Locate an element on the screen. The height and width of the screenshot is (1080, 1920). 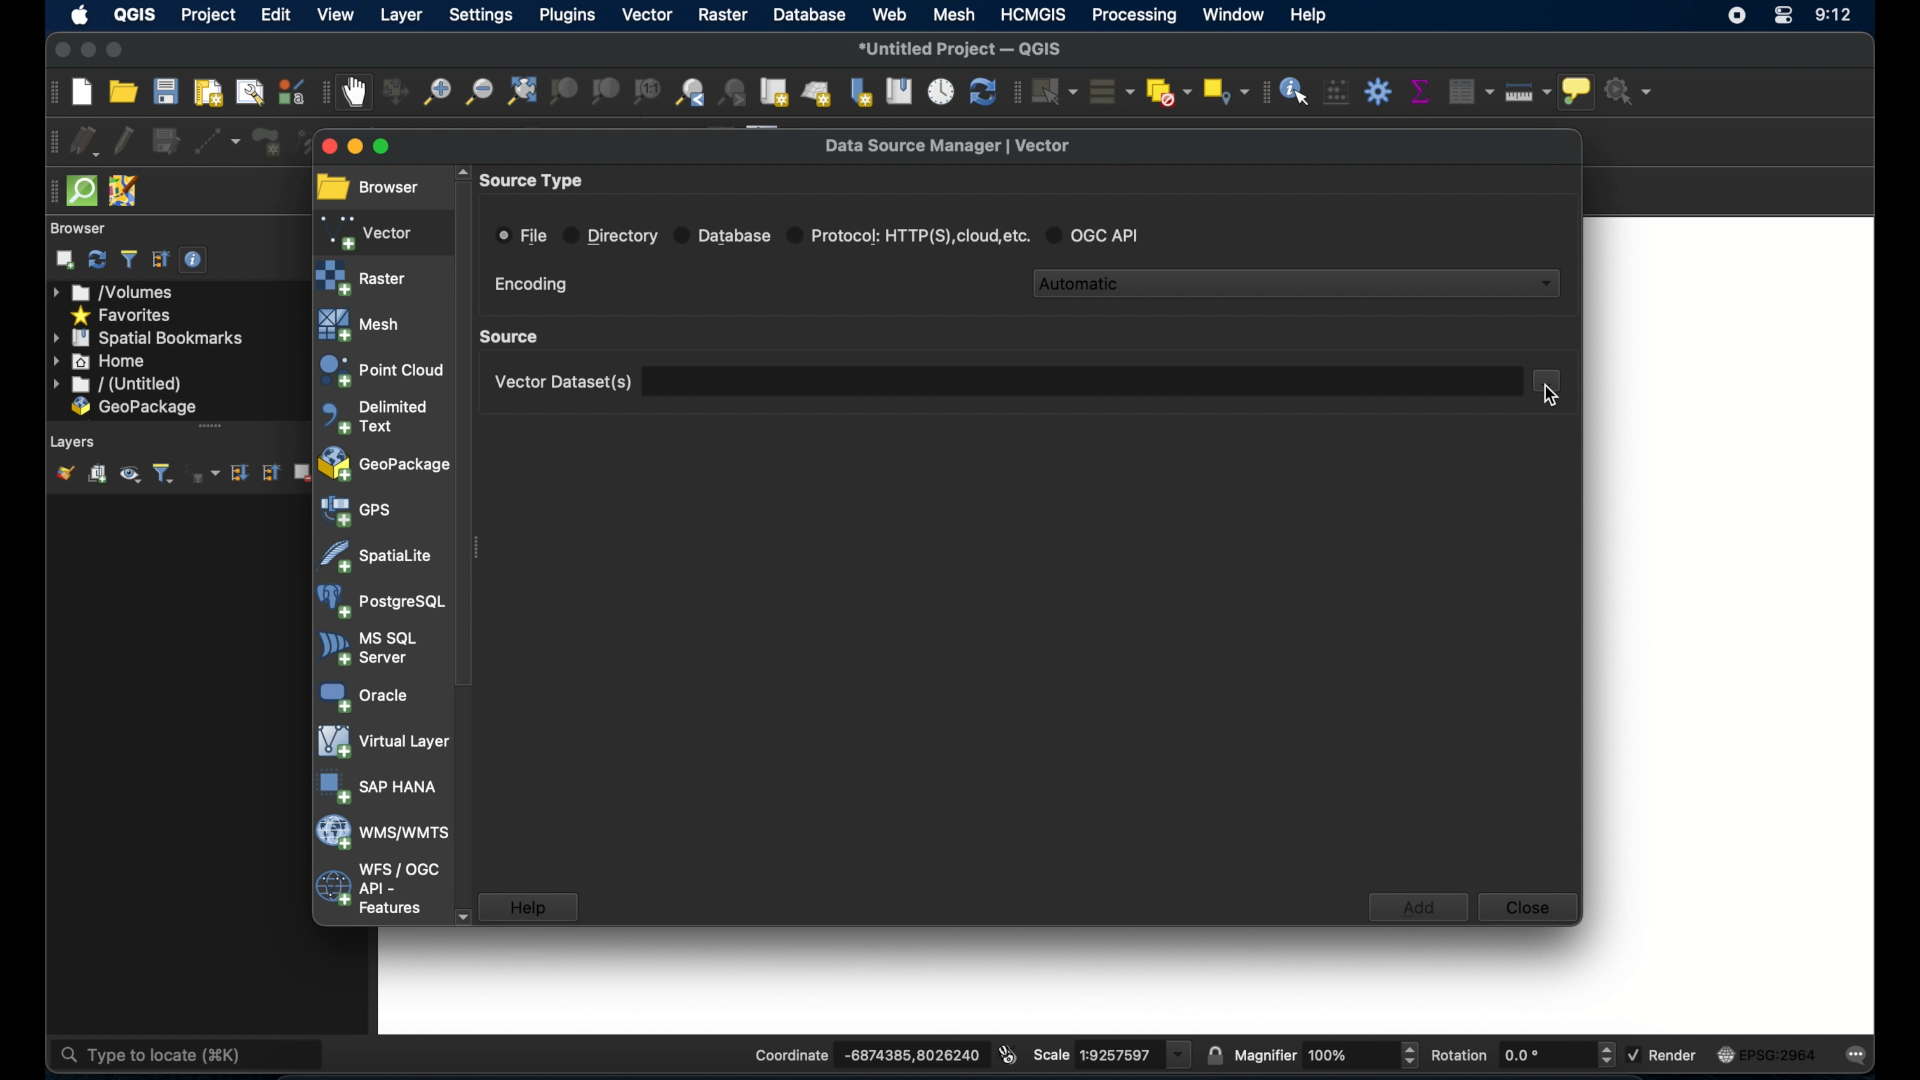
toggle extents and mouse display position is located at coordinates (1007, 1053).